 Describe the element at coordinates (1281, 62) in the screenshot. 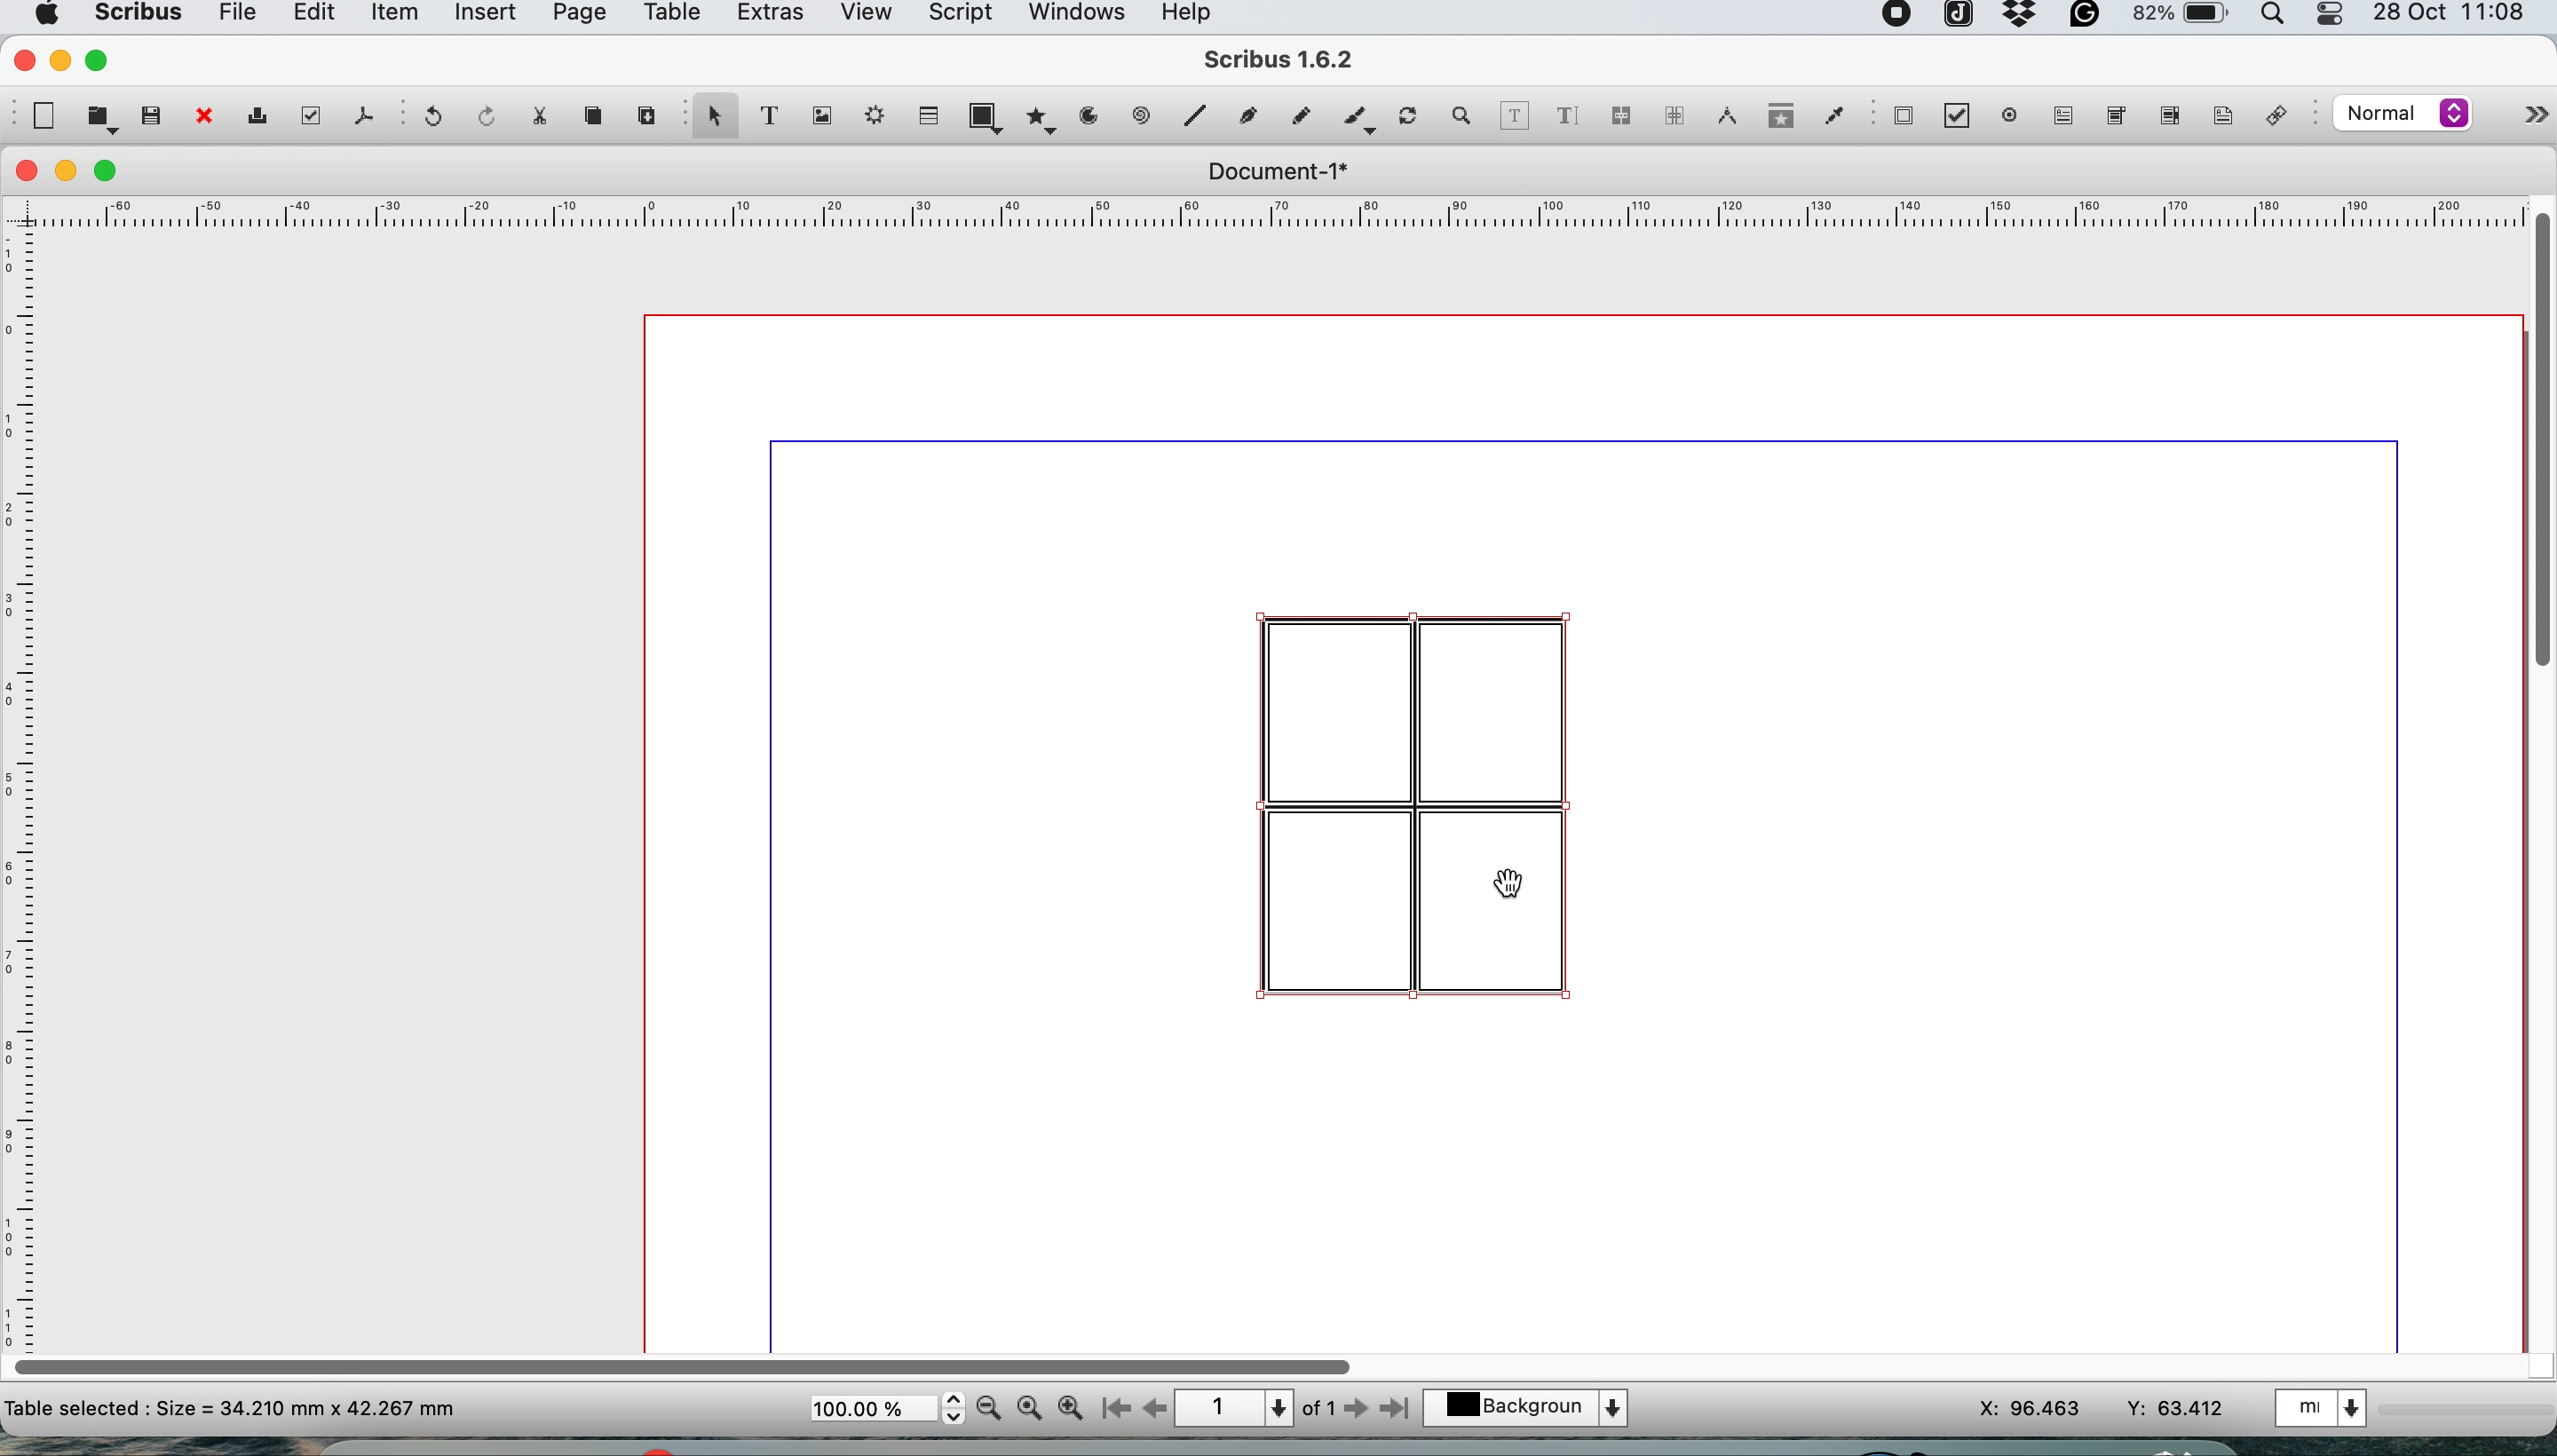

I see `scribus` at that location.